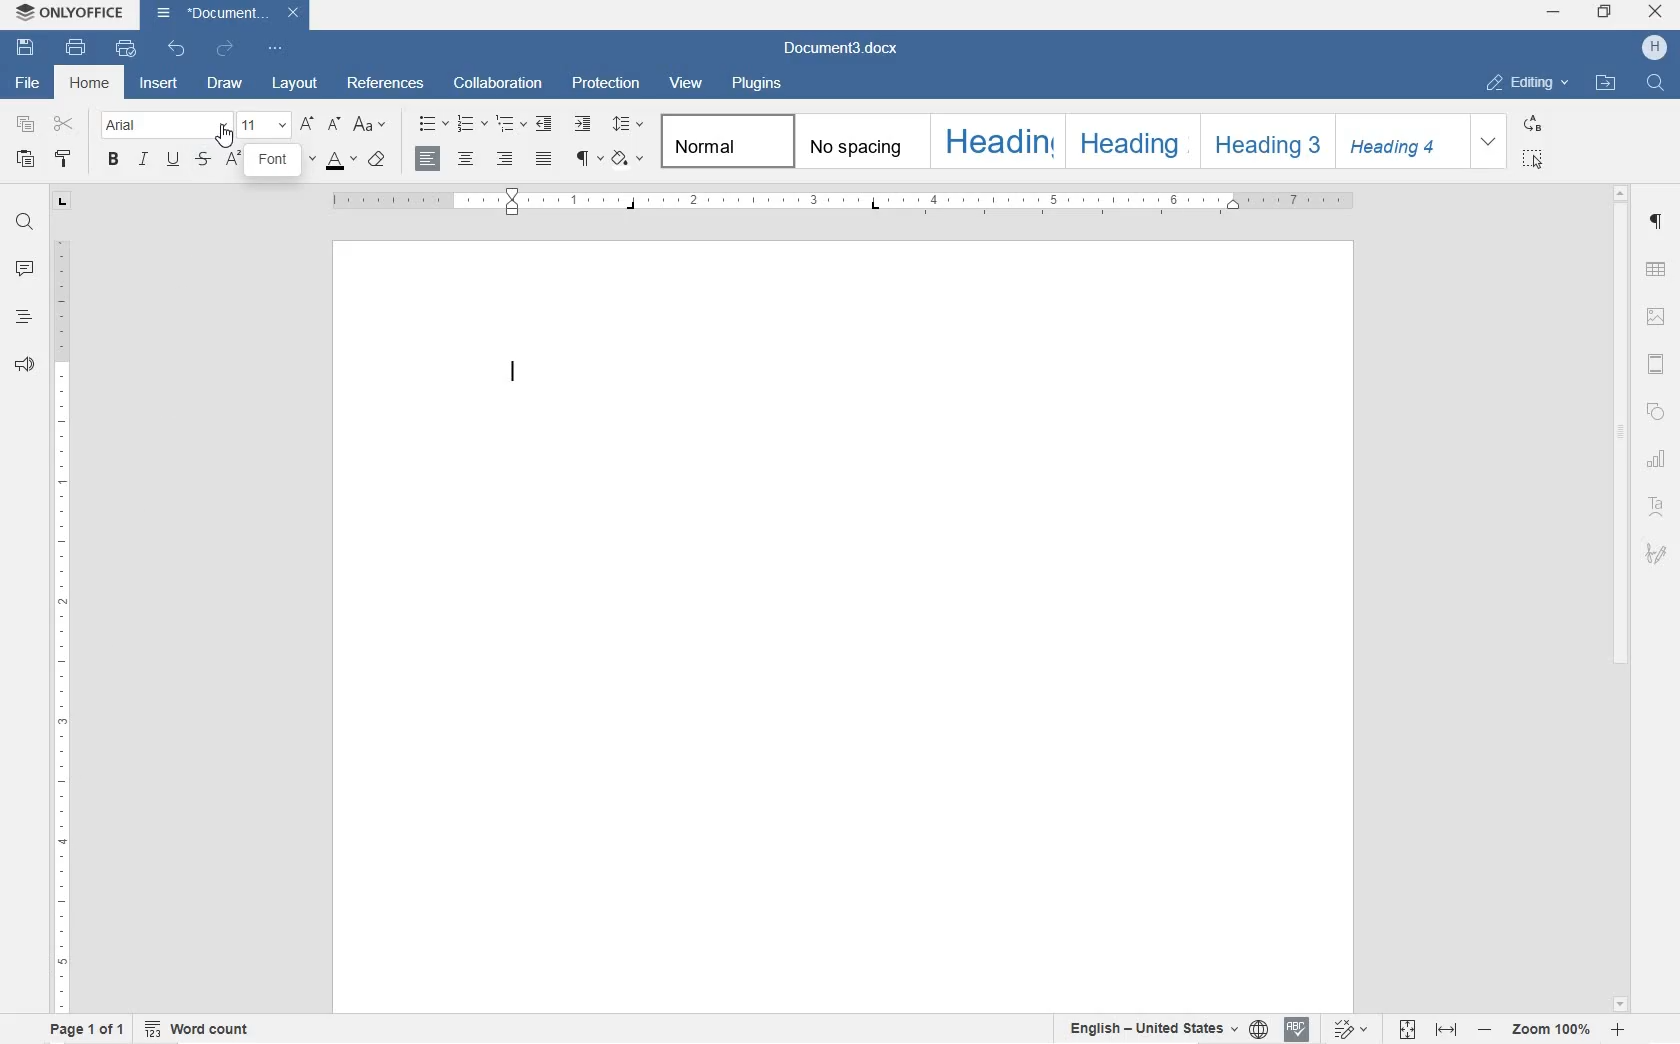 Image resolution: width=1680 pixels, height=1044 pixels. I want to click on HEADING 2, so click(1127, 142).